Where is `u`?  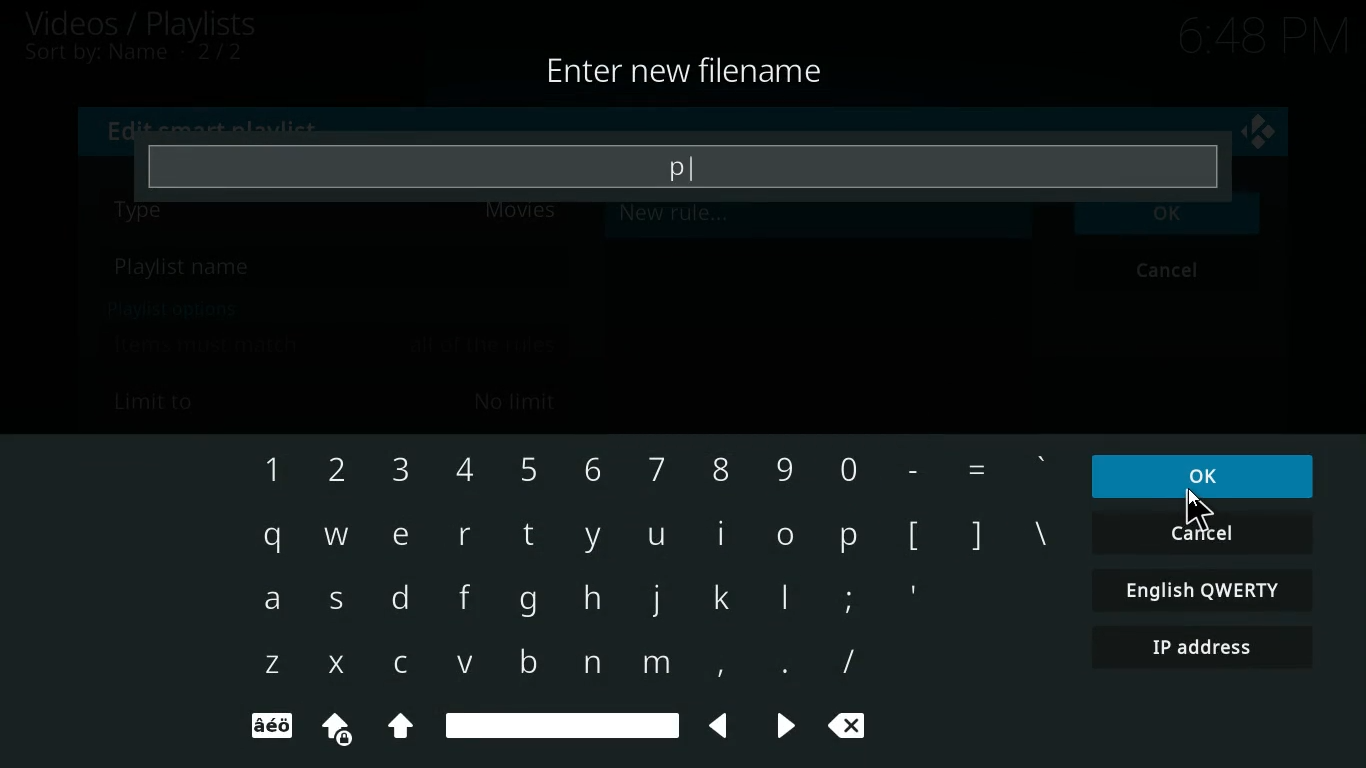 u is located at coordinates (656, 537).